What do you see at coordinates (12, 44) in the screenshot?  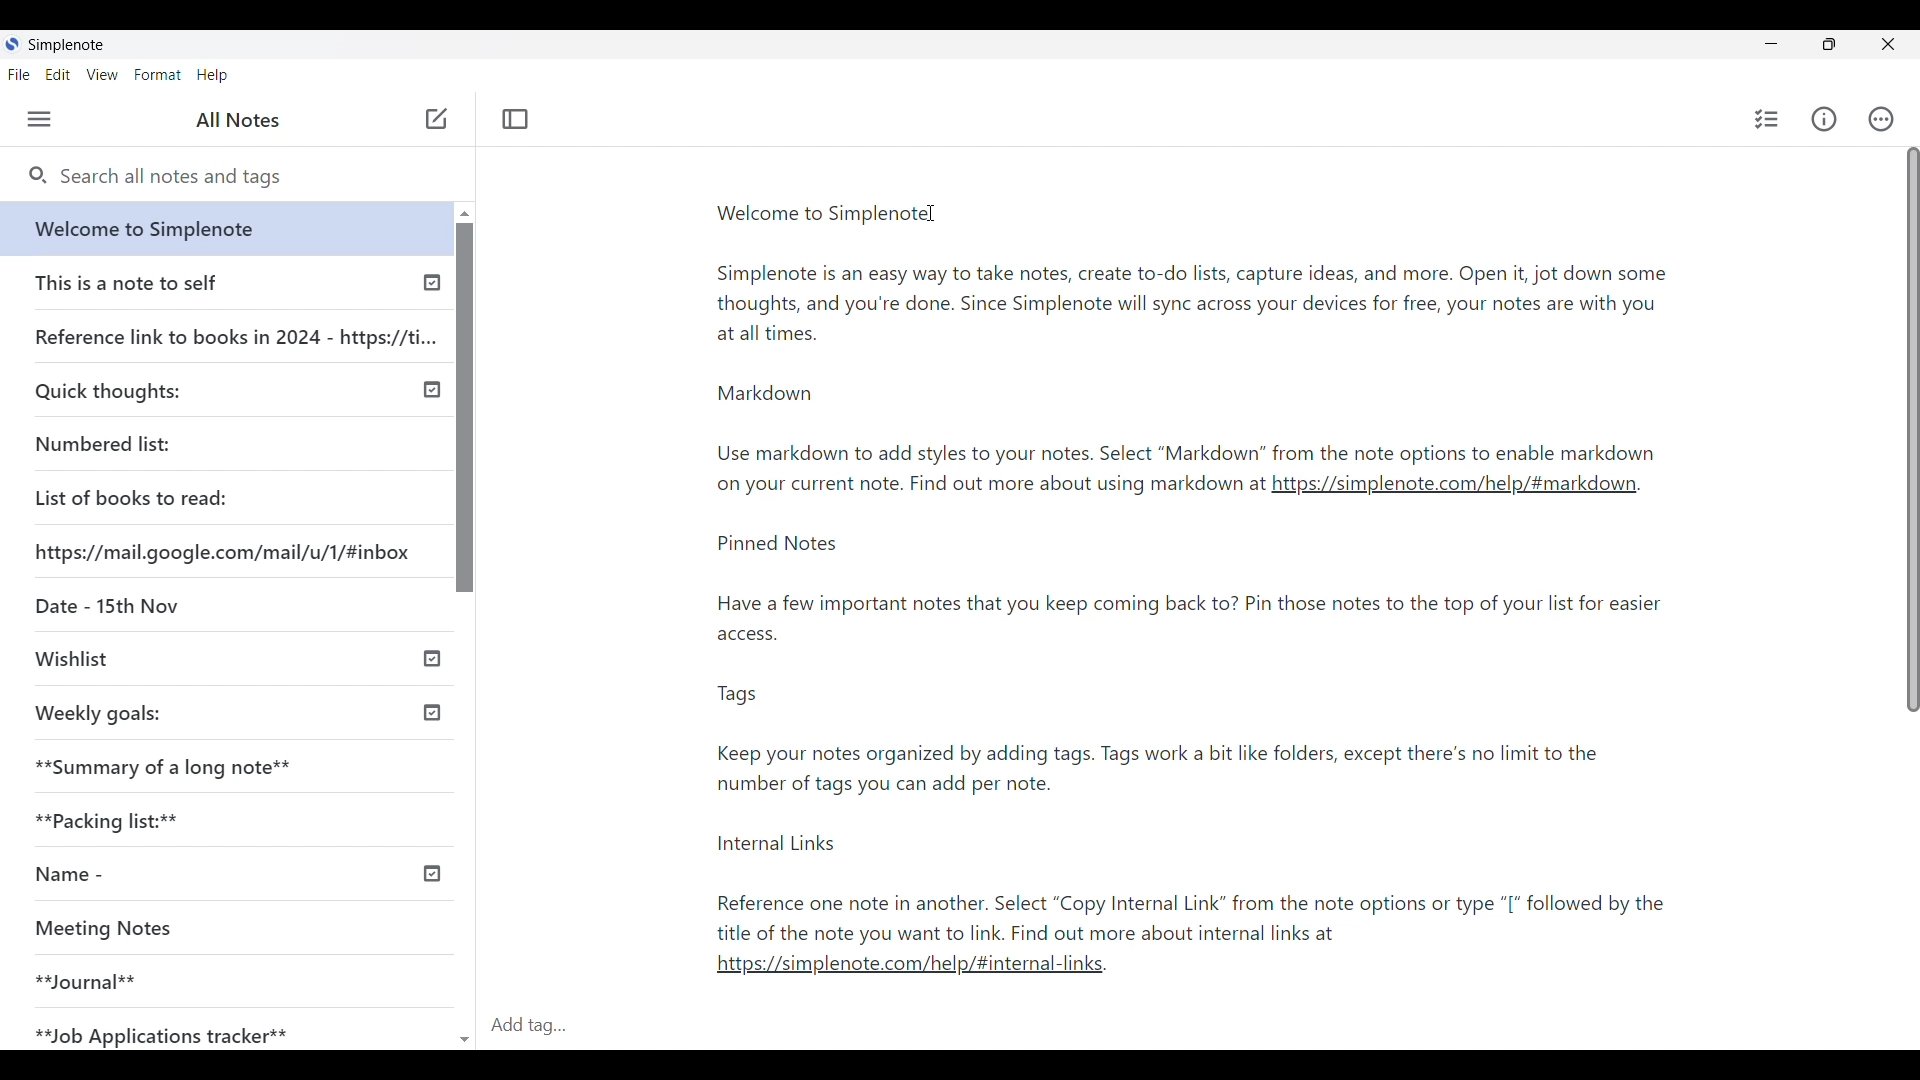 I see `Software logo` at bounding box center [12, 44].